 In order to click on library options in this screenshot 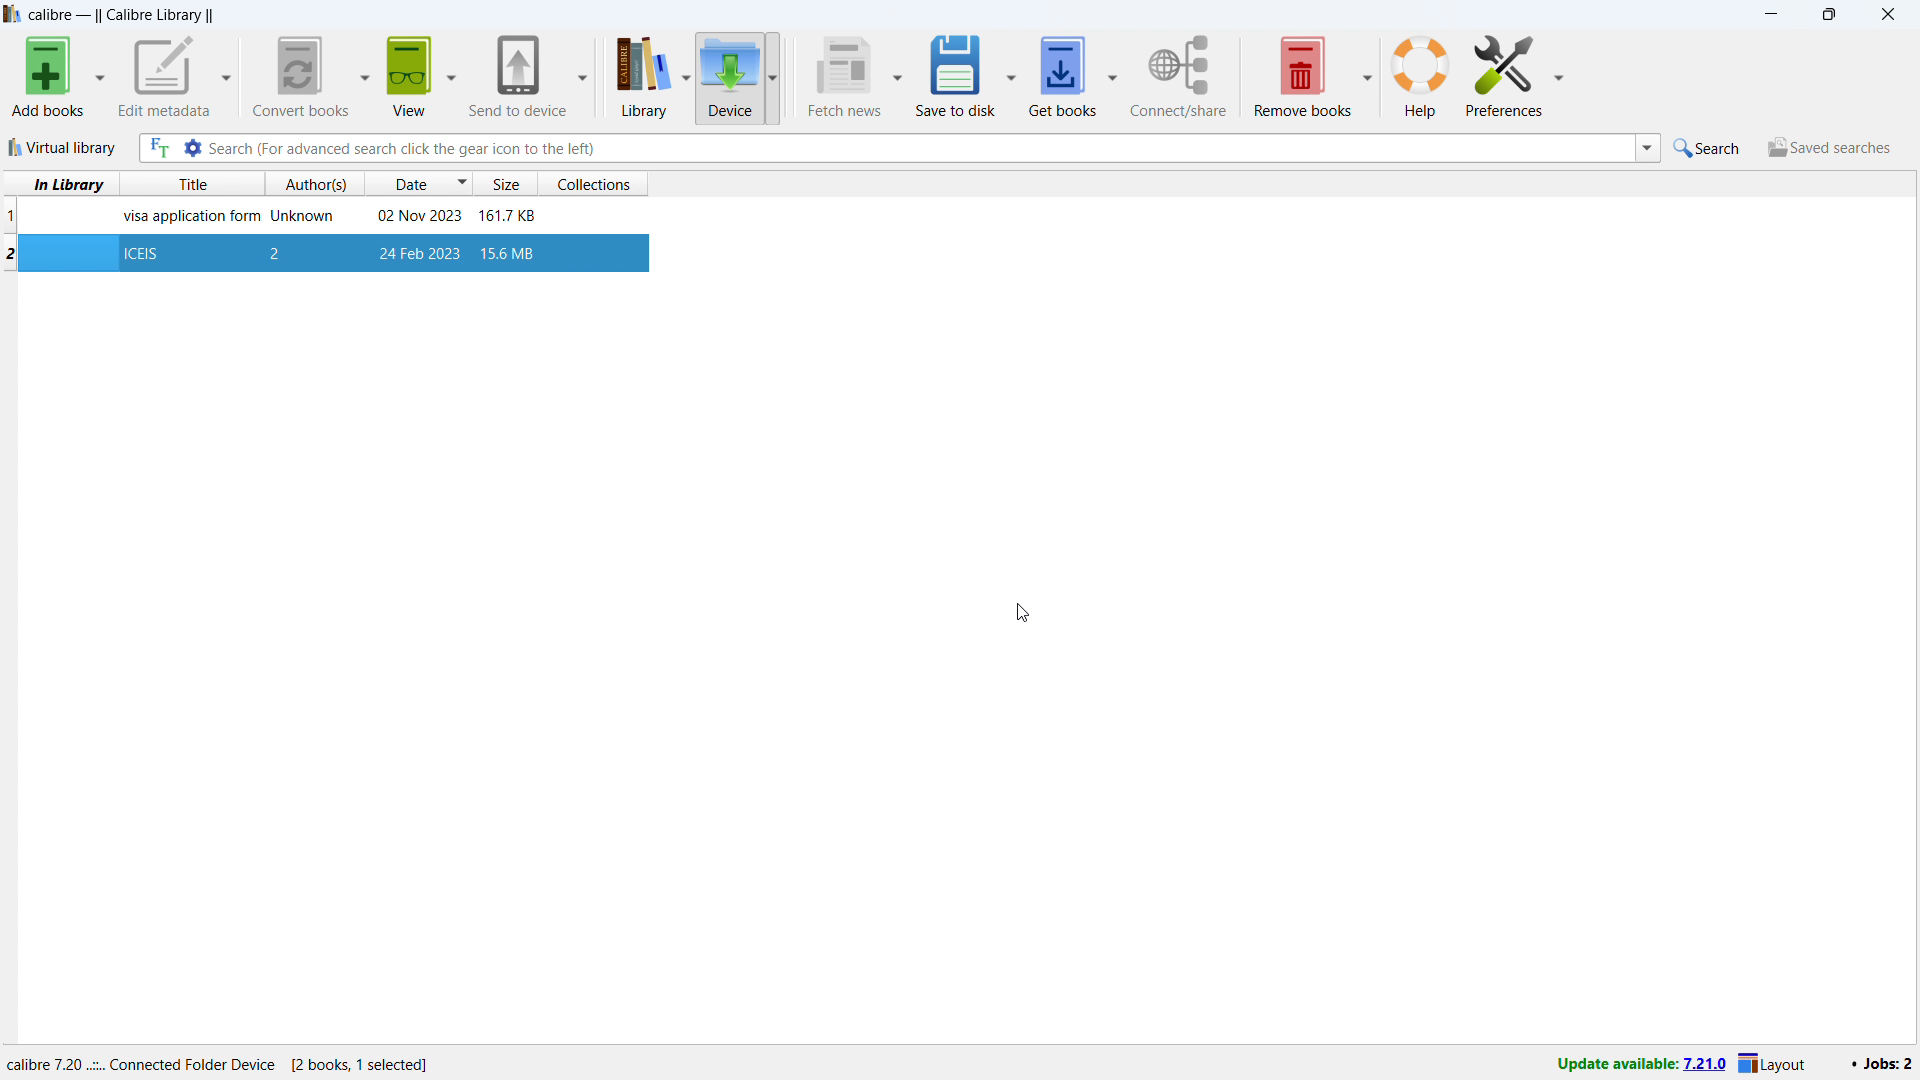, I will do `click(686, 79)`.